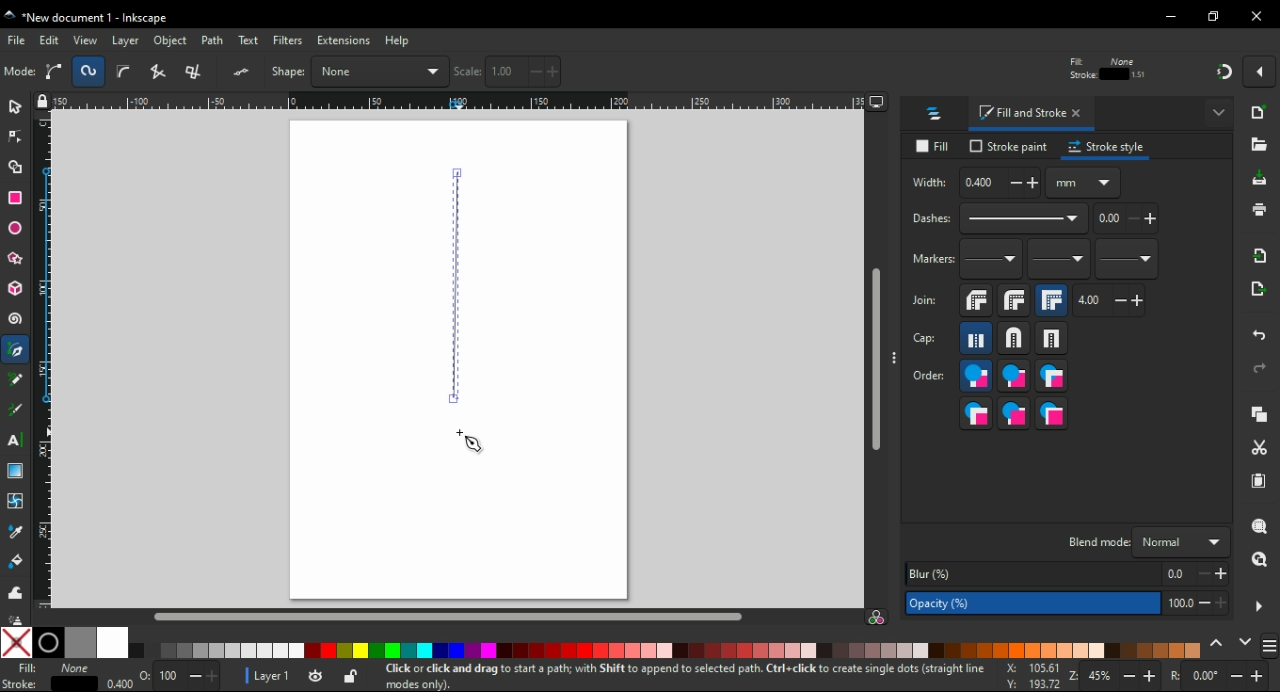 Image resolution: width=1280 pixels, height=692 pixels. What do you see at coordinates (1026, 677) in the screenshot?
I see `X: -146.46 Y: 124.87` at bounding box center [1026, 677].